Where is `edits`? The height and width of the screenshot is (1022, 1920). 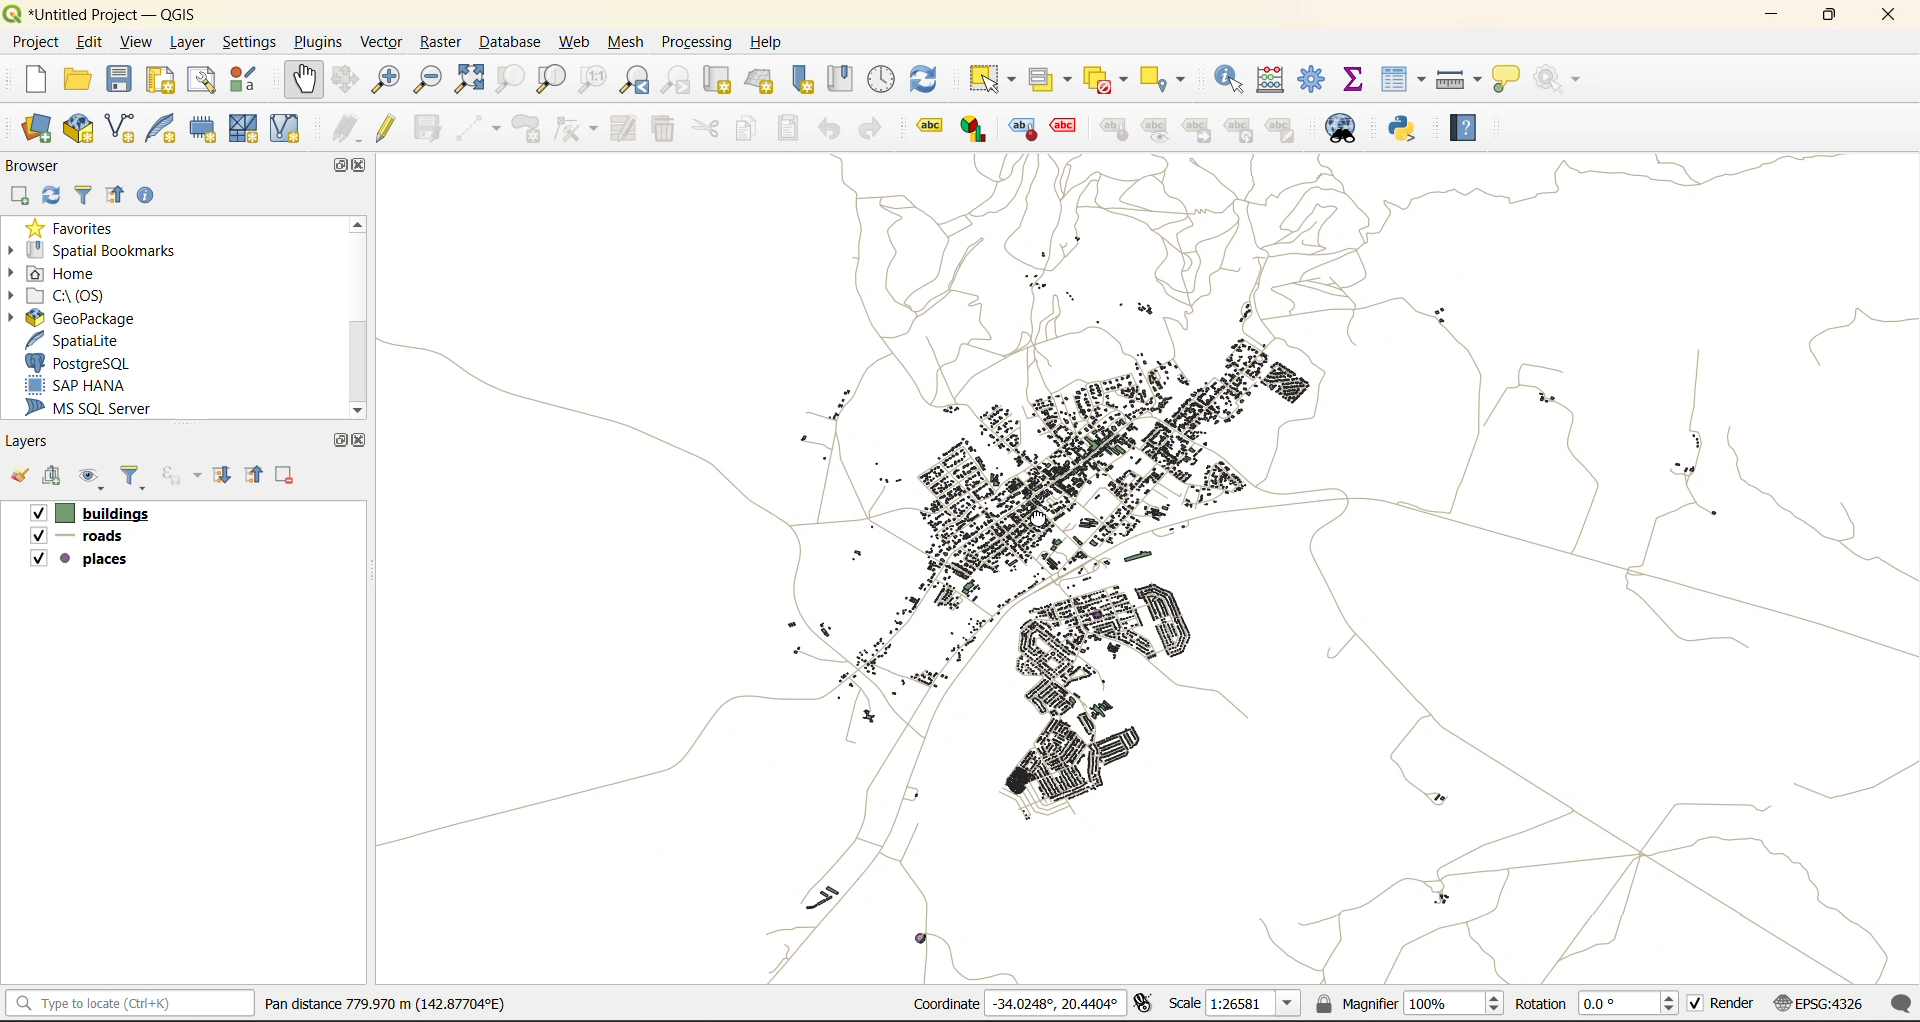
edits is located at coordinates (345, 126).